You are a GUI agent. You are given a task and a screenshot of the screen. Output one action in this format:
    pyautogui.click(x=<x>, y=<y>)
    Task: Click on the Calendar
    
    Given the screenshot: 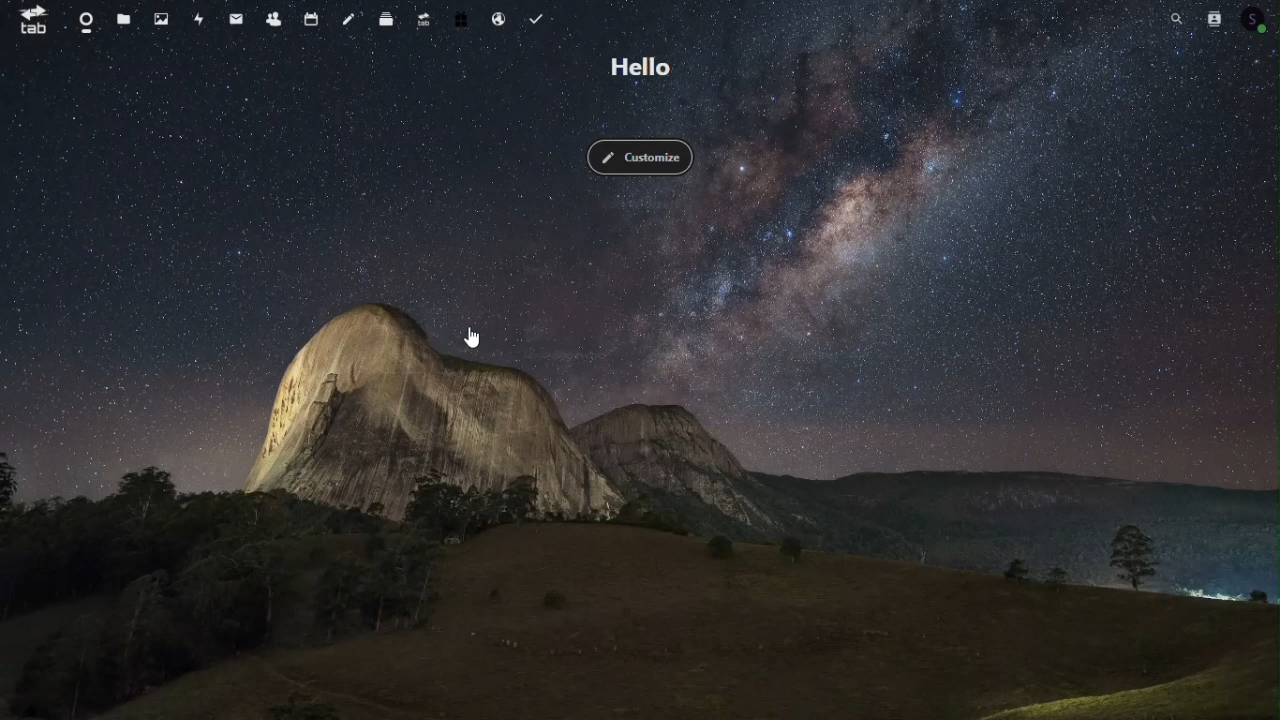 What is the action you would take?
    pyautogui.click(x=310, y=17)
    